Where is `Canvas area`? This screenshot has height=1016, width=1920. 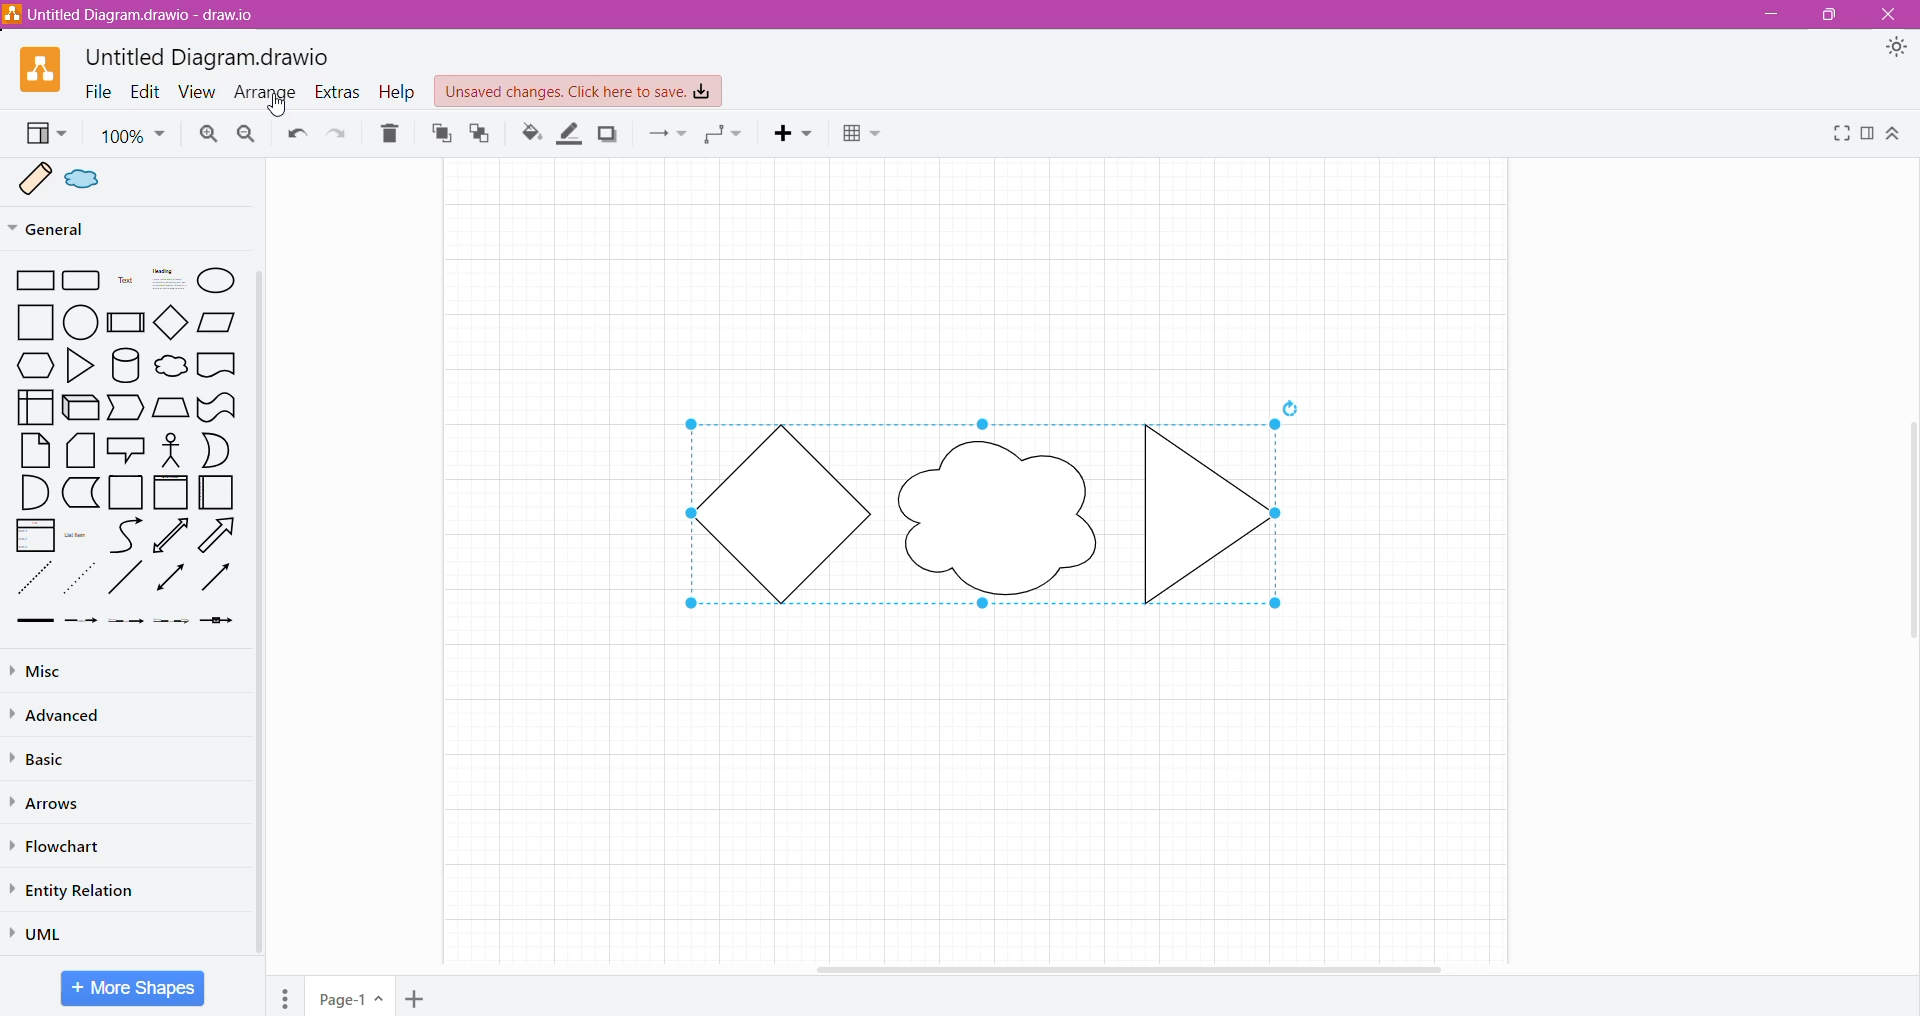
Canvas area is located at coordinates (978, 777).